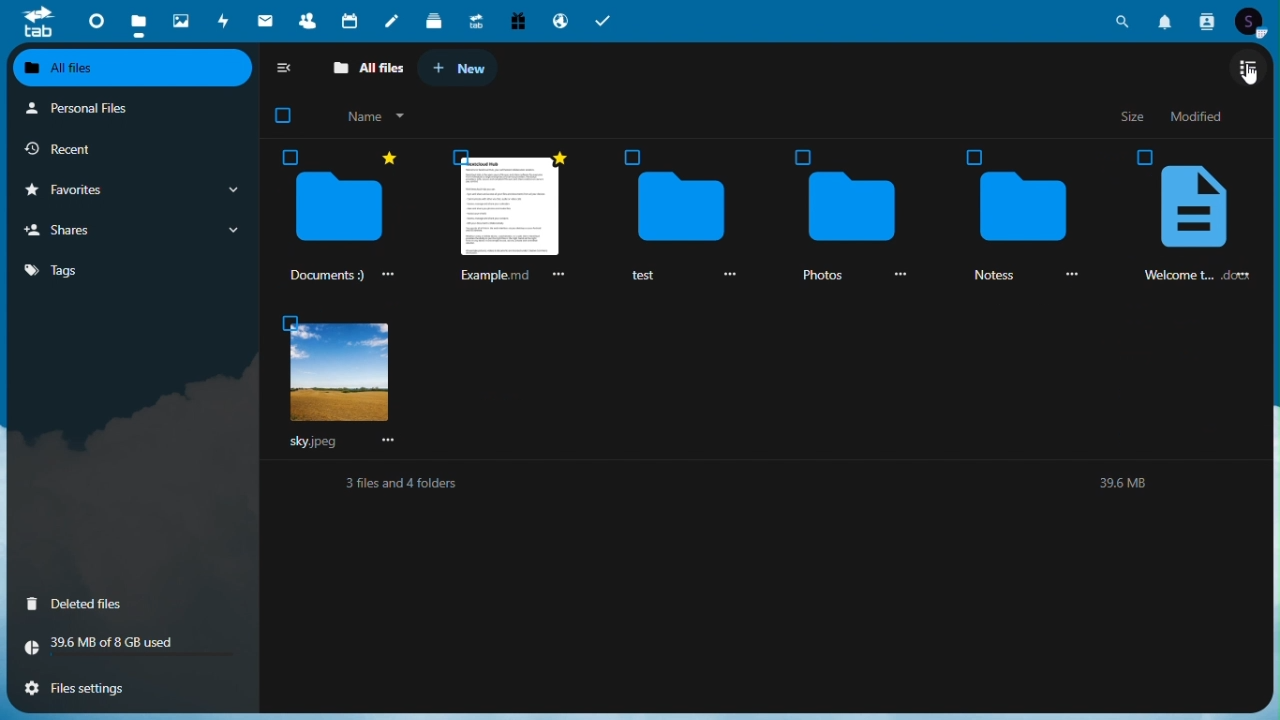 The image size is (1280, 720). Describe the element at coordinates (391, 20) in the screenshot. I see `notes` at that location.